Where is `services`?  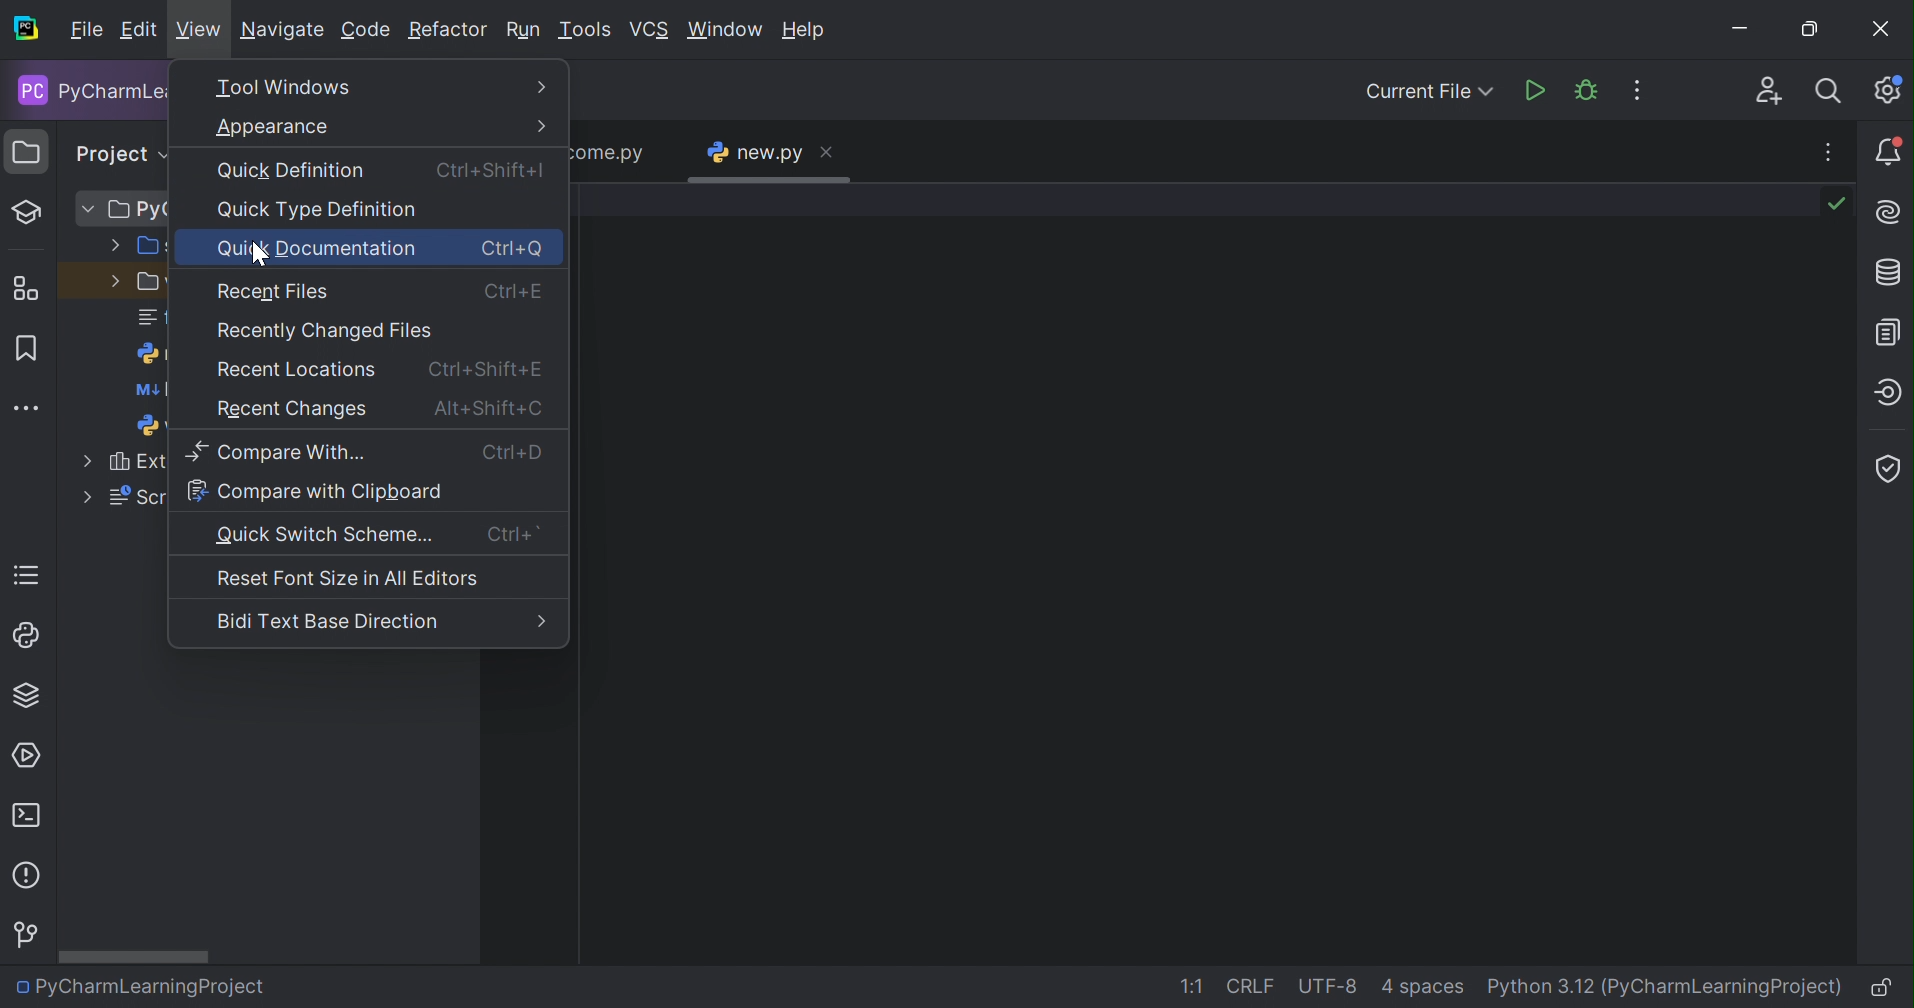 services is located at coordinates (31, 754).